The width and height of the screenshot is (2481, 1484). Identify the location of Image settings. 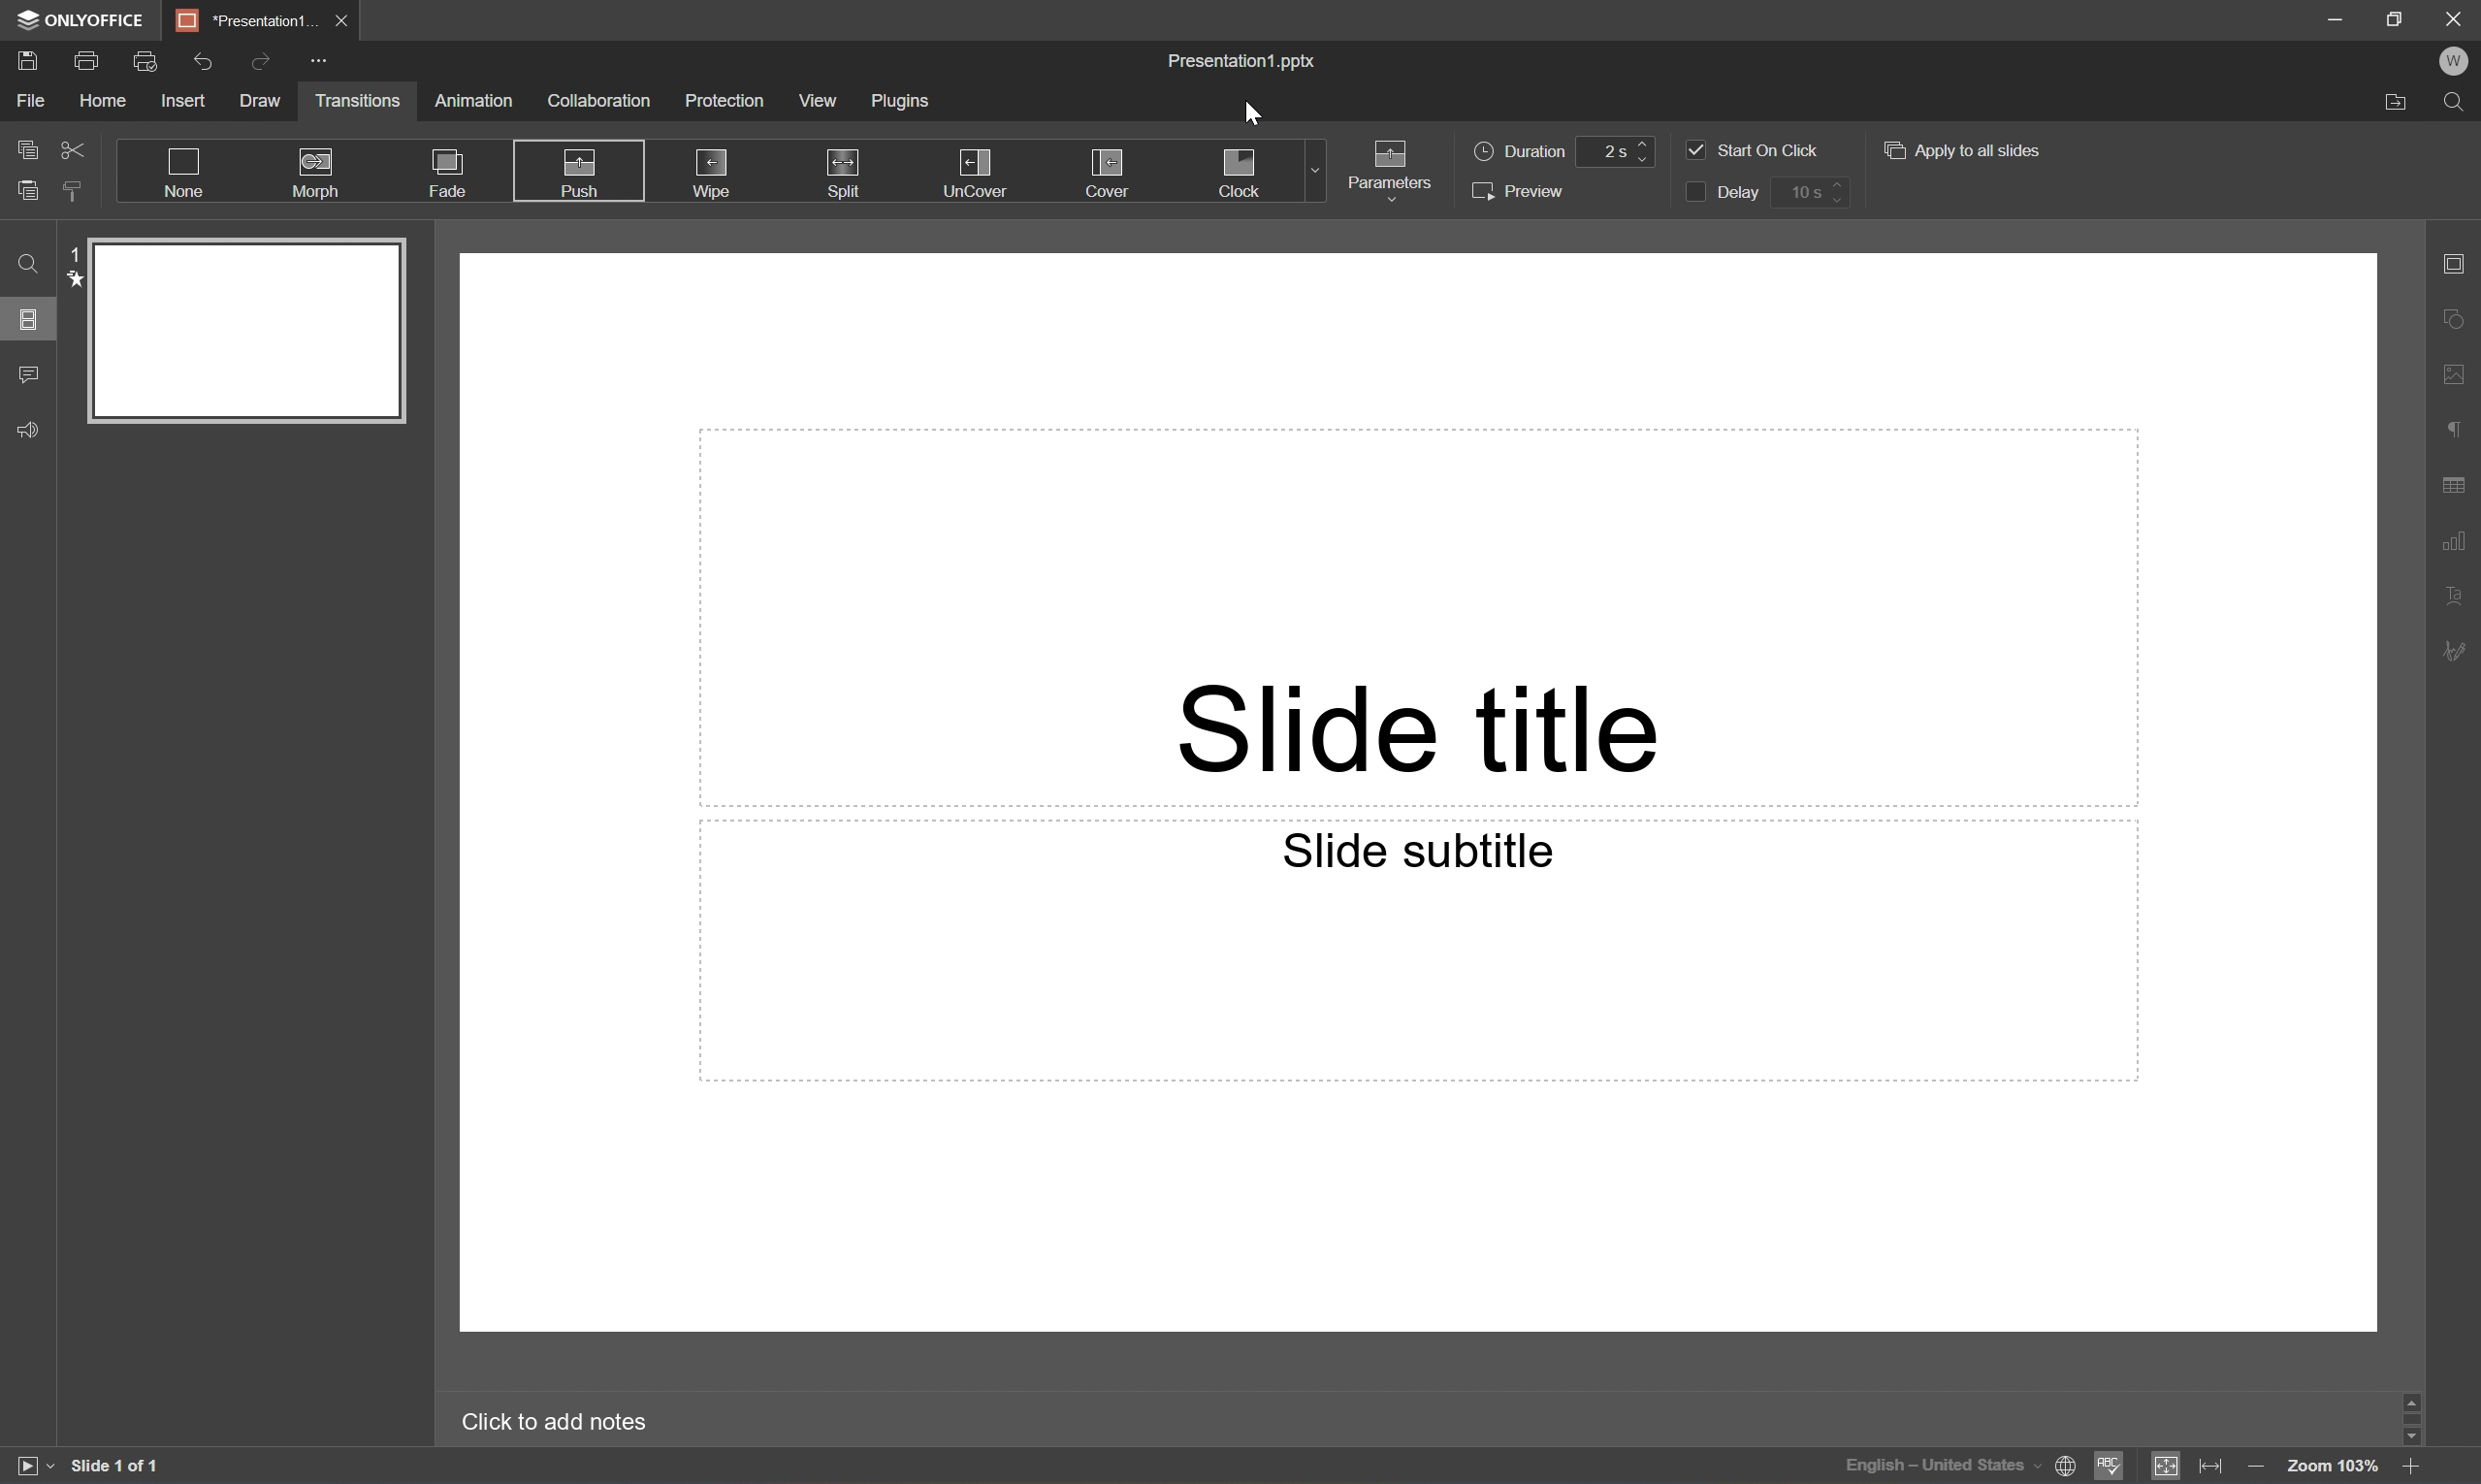
(2456, 378).